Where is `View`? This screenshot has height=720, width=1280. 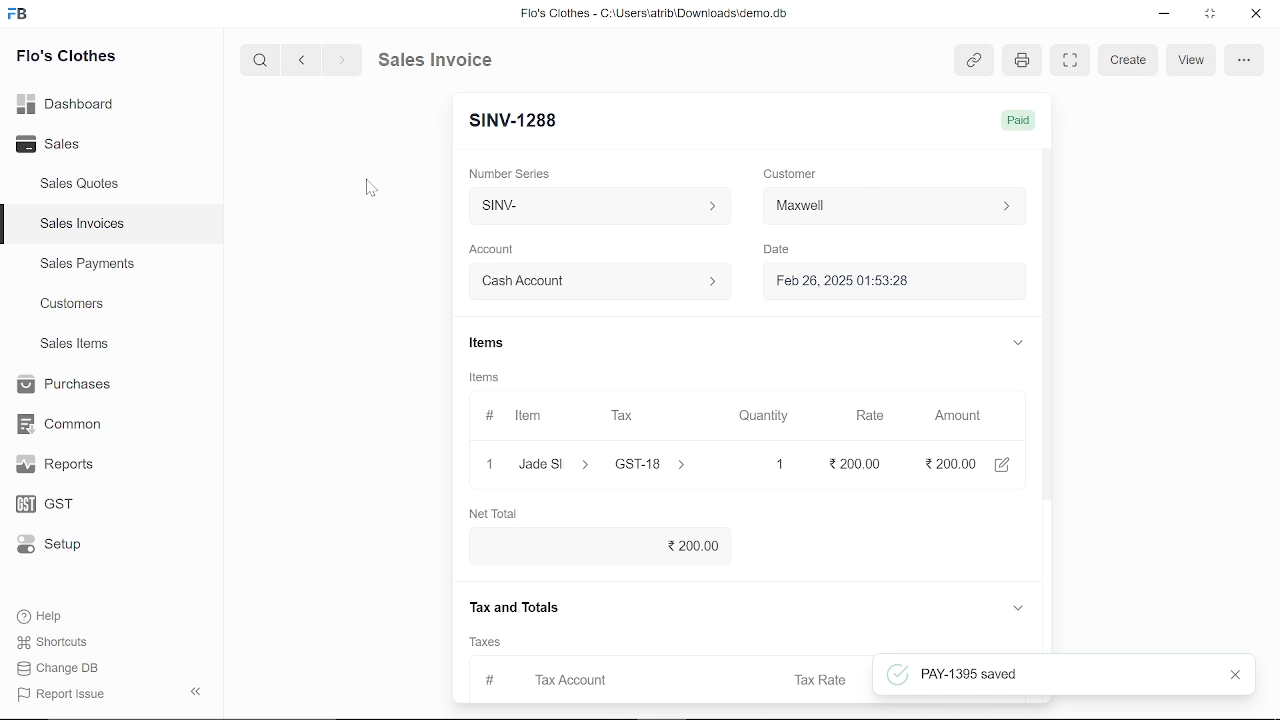
View is located at coordinates (1191, 60).